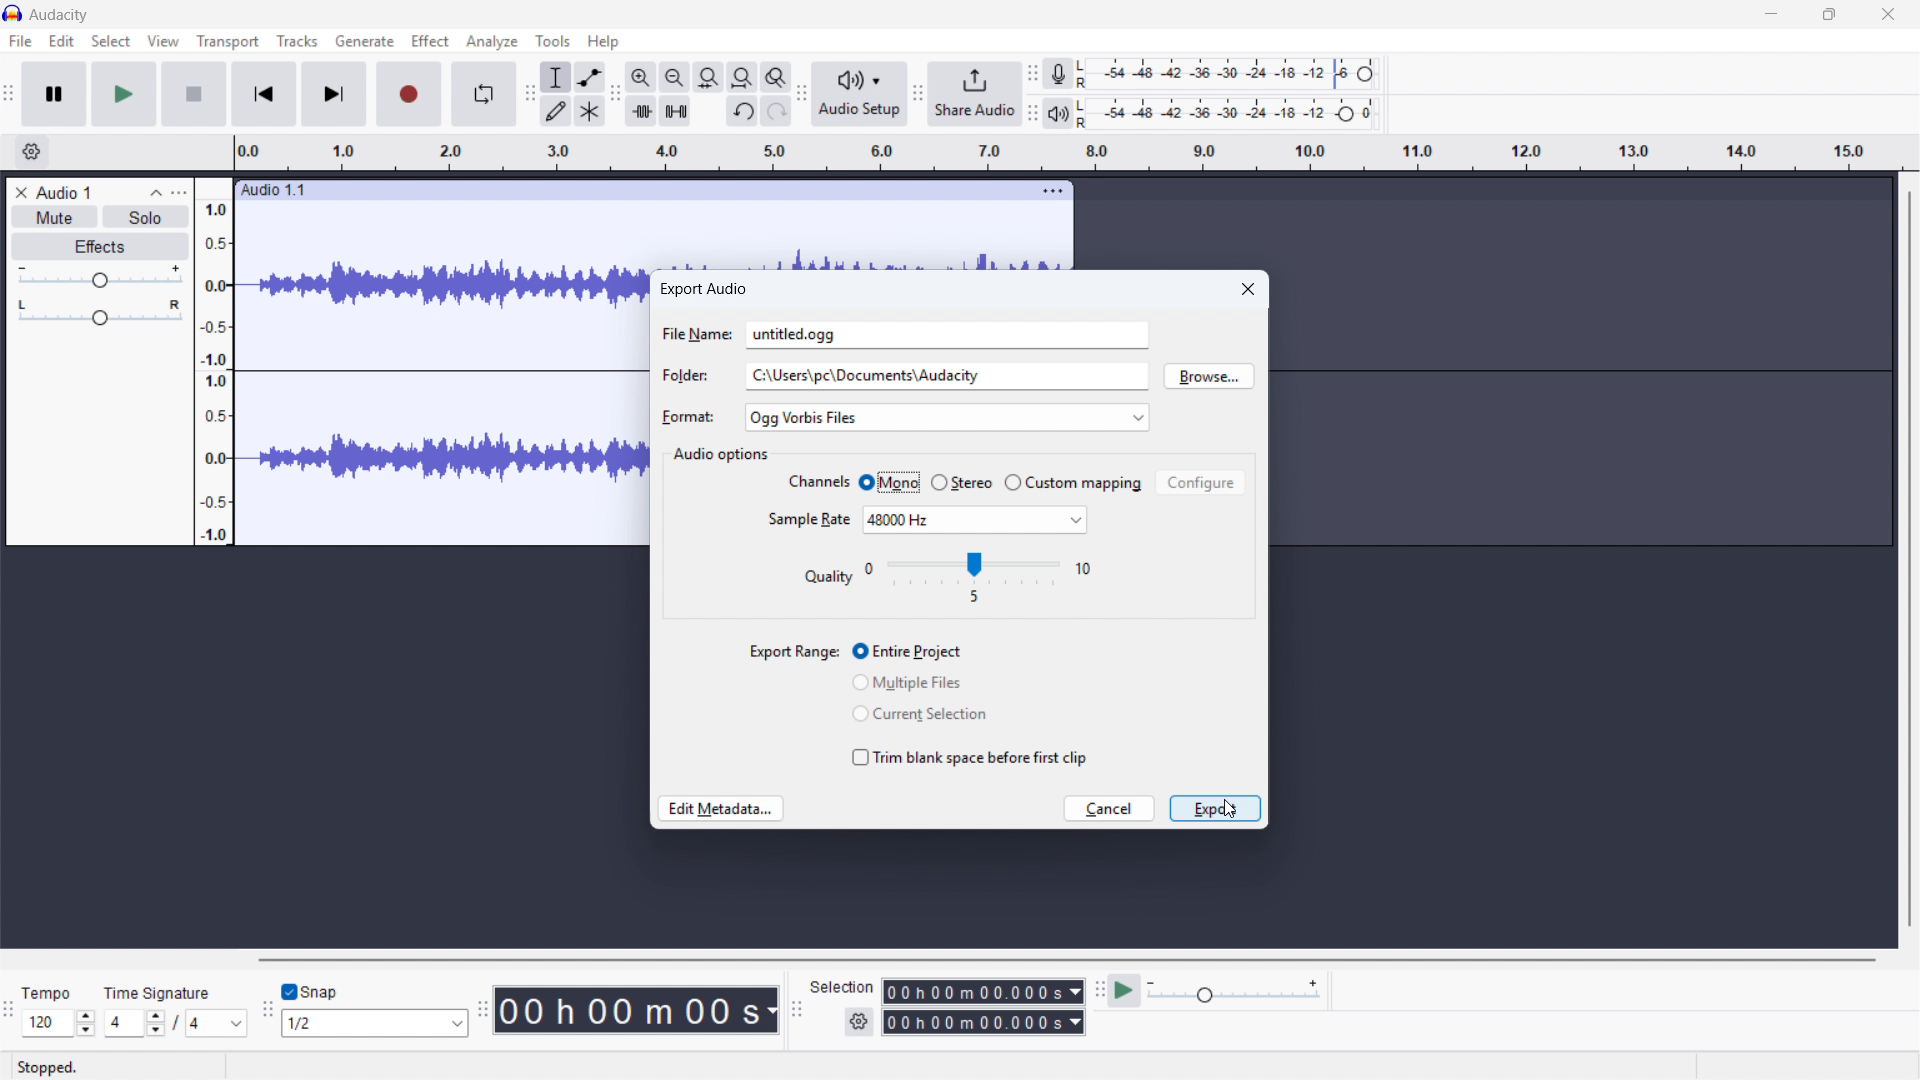 The width and height of the screenshot is (1920, 1080). Describe the element at coordinates (158, 994) in the screenshot. I see `time signature` at that location.